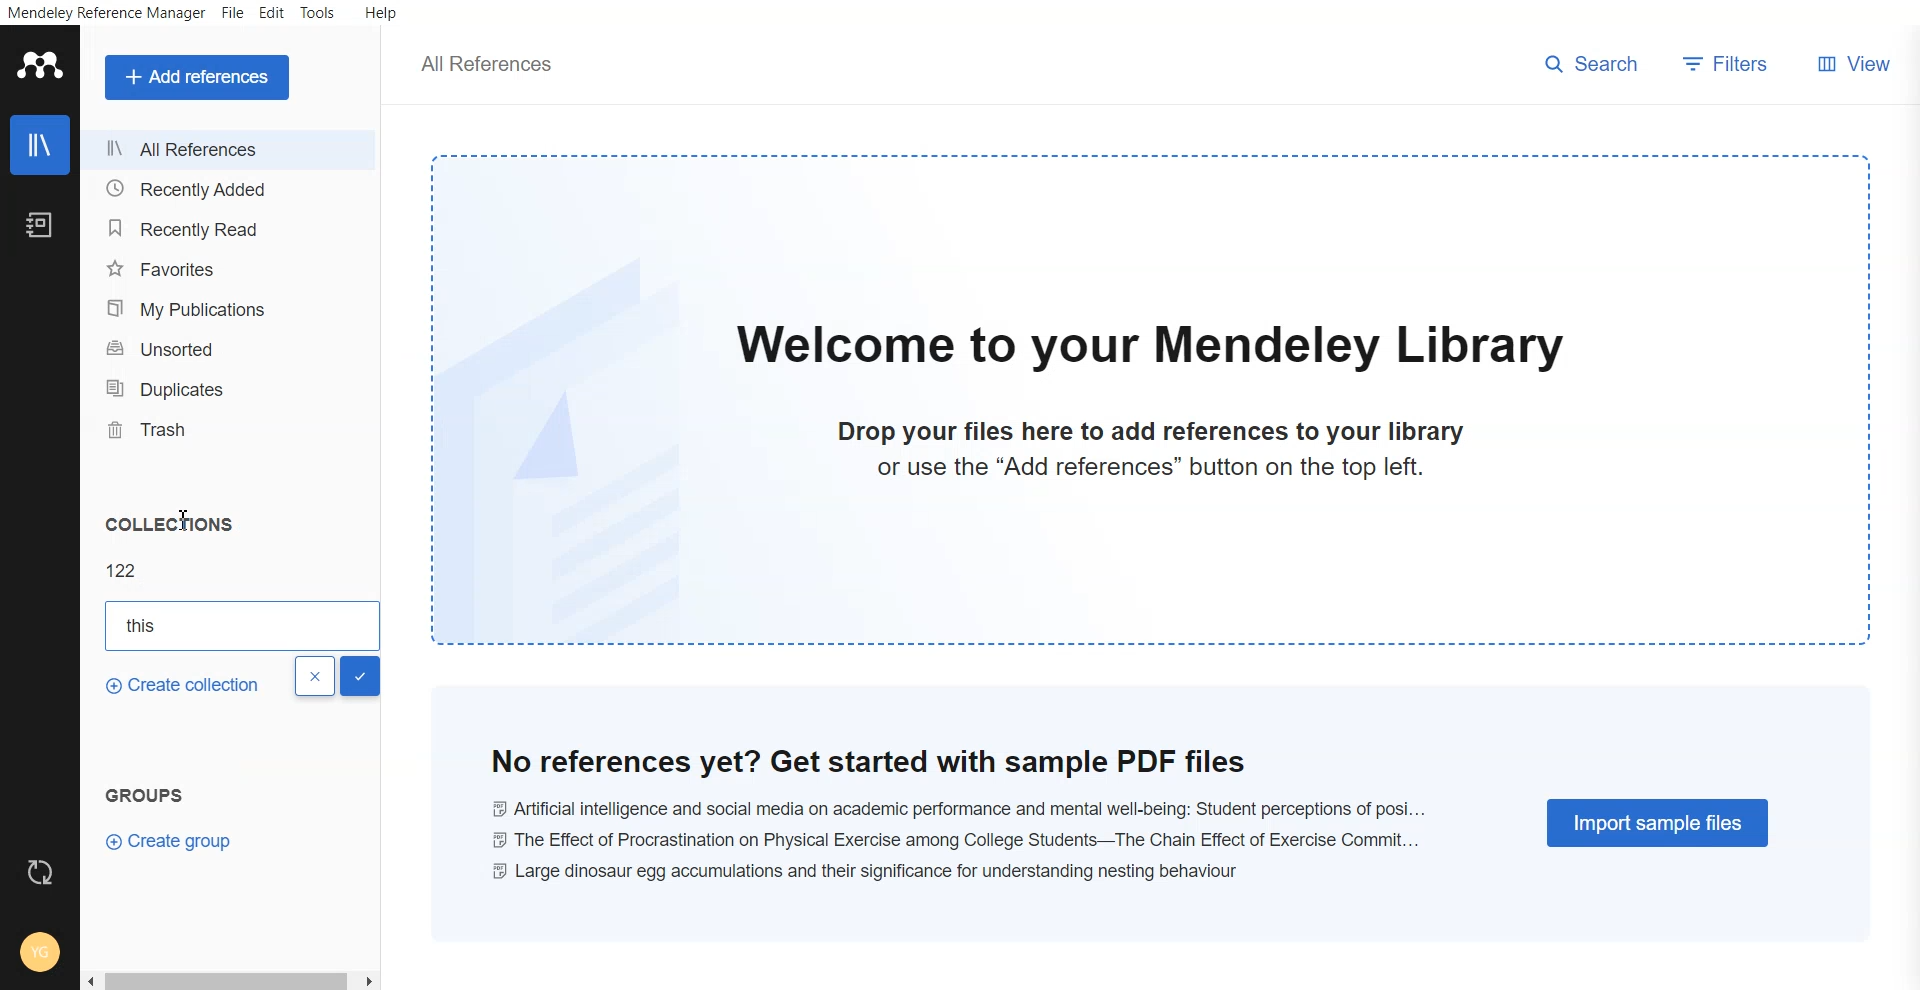 This screenshot has width=1920, height=990. I want to click on Favourites, so click(231, 269).